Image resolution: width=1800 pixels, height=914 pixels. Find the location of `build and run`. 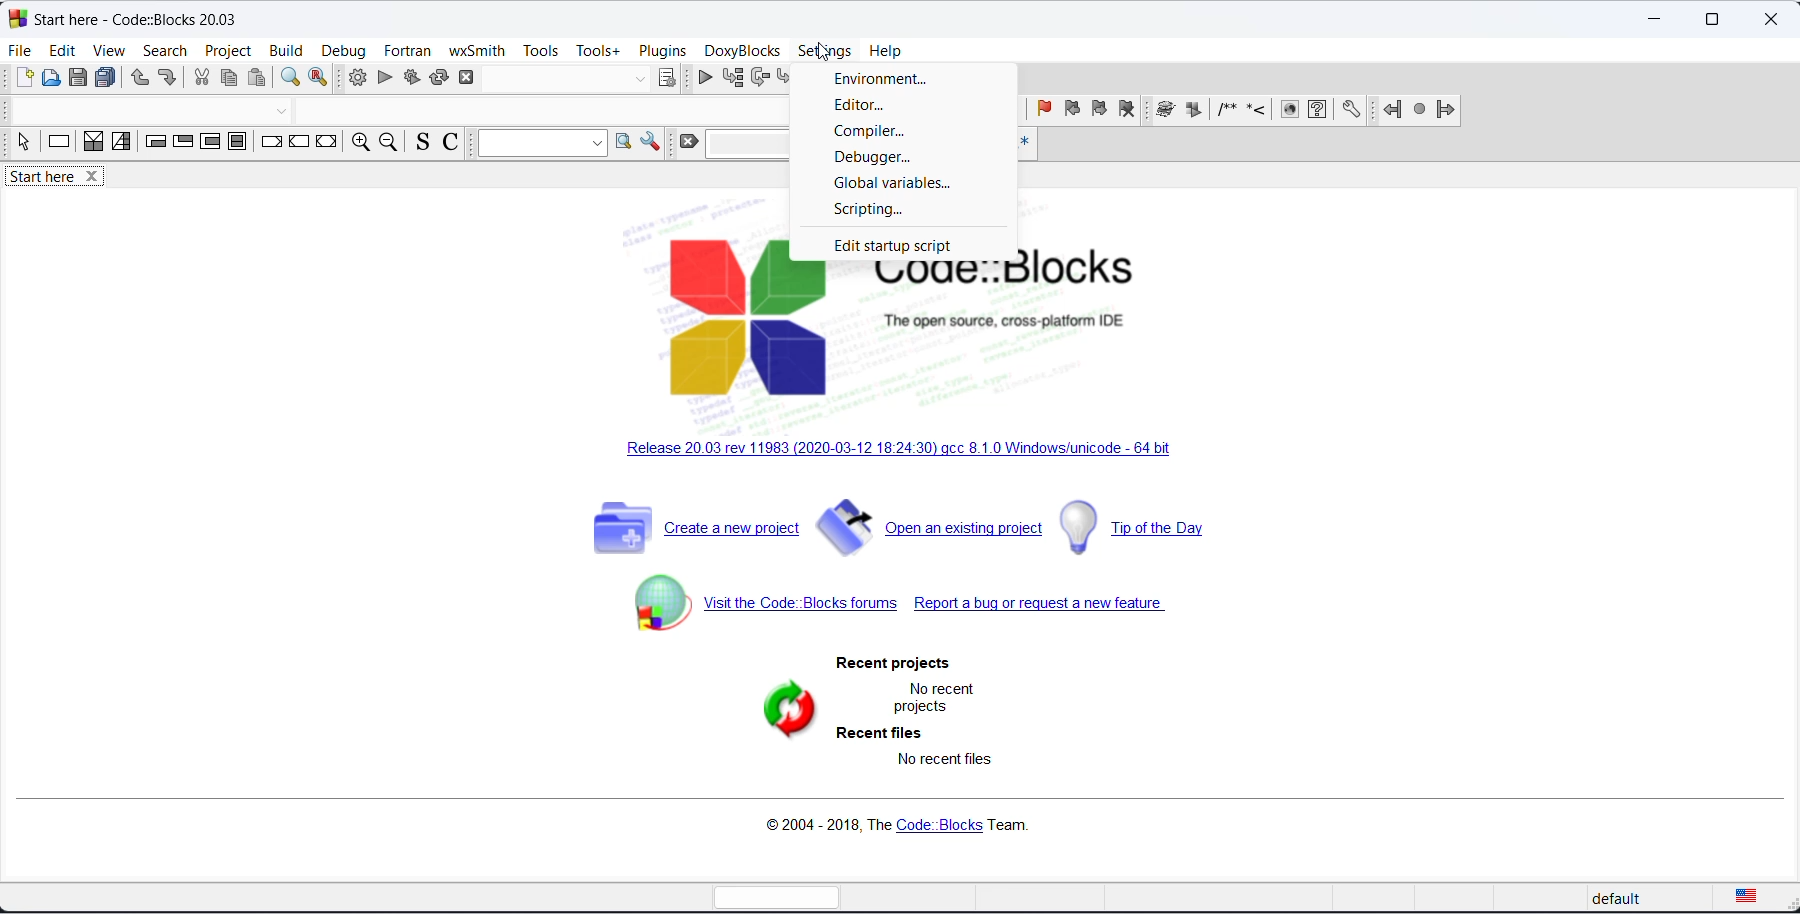

build and run is located at coordinates (410, 76).